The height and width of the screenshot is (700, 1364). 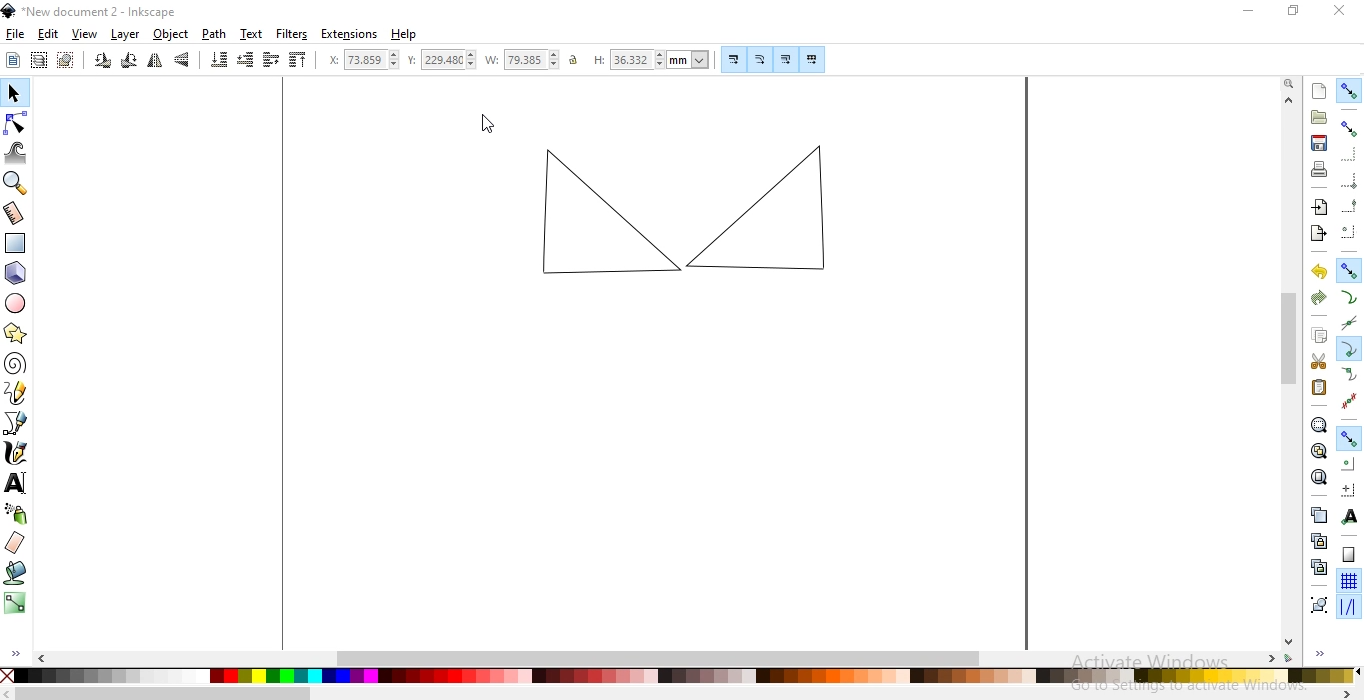 I want to click on create new document with default template, so click(x=1320, y=91).